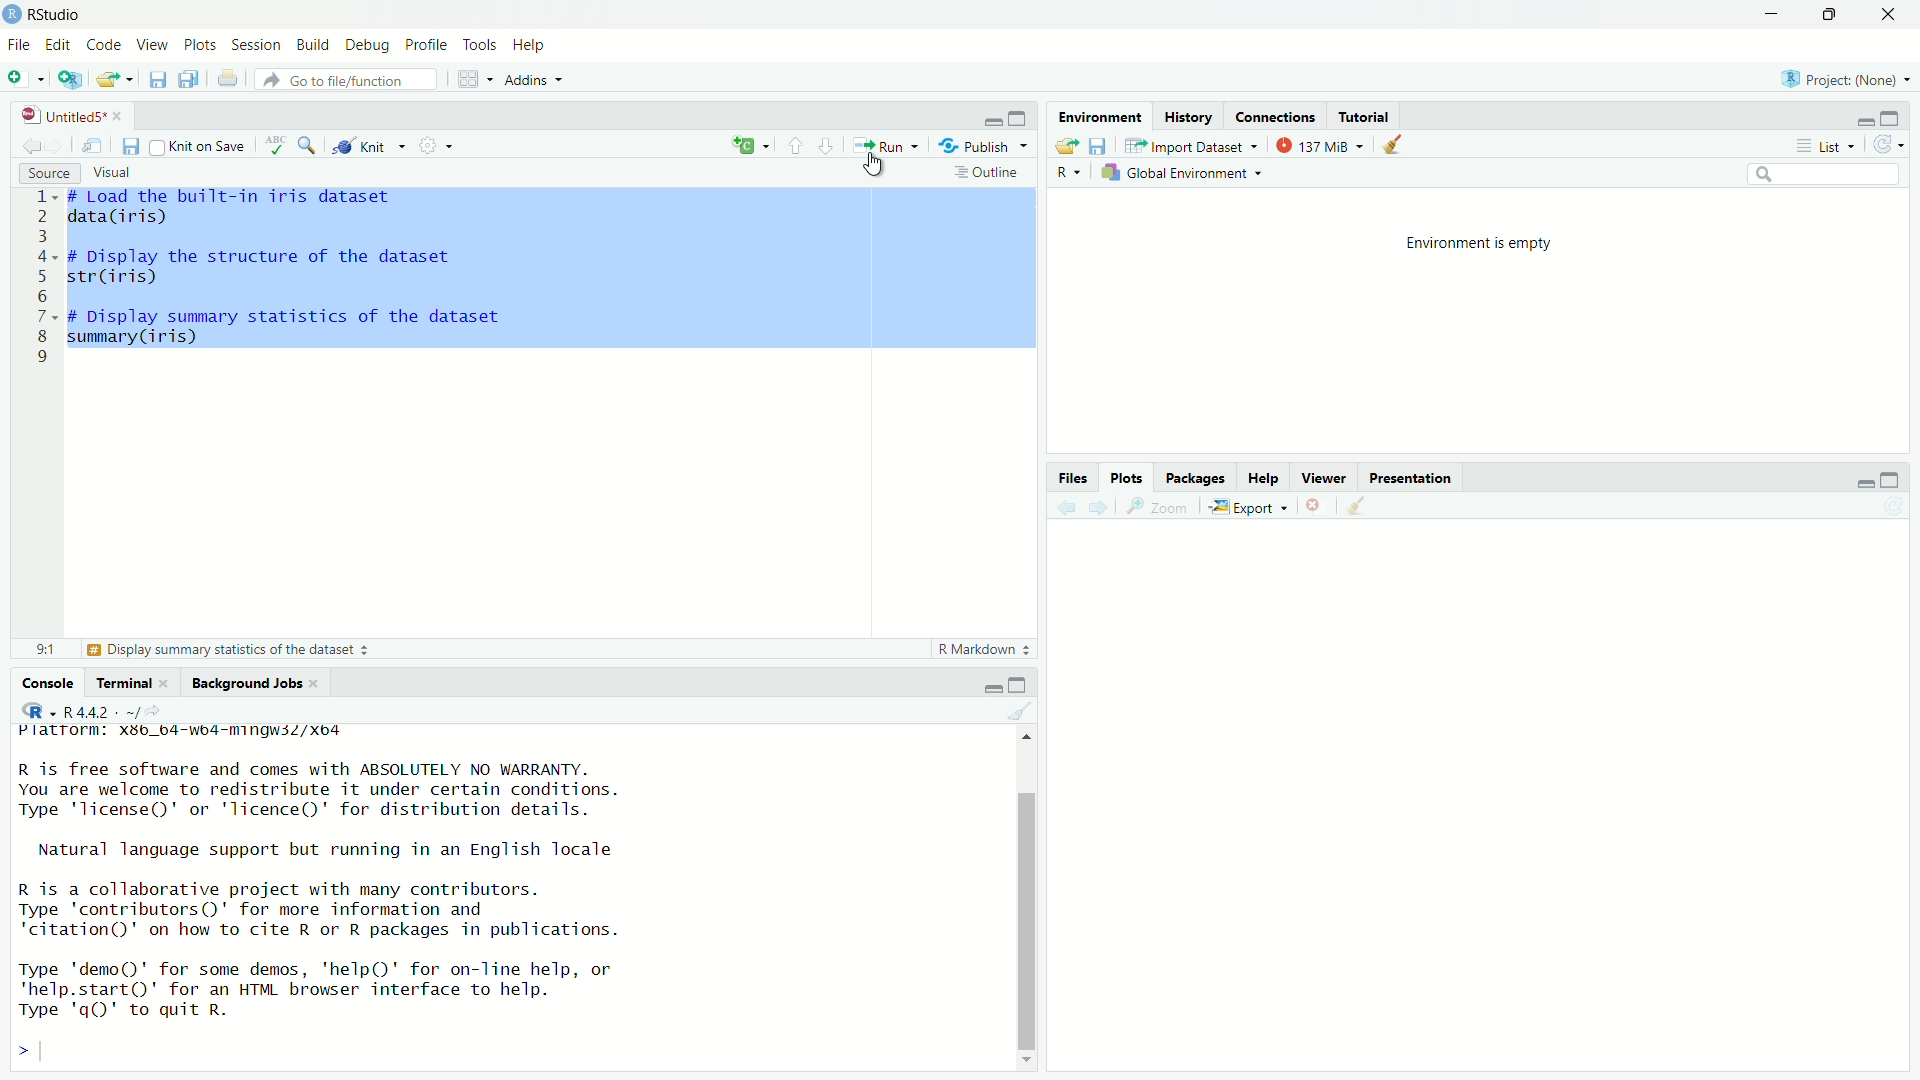  I want to click on “4% Publish ~, so click(982, 144).